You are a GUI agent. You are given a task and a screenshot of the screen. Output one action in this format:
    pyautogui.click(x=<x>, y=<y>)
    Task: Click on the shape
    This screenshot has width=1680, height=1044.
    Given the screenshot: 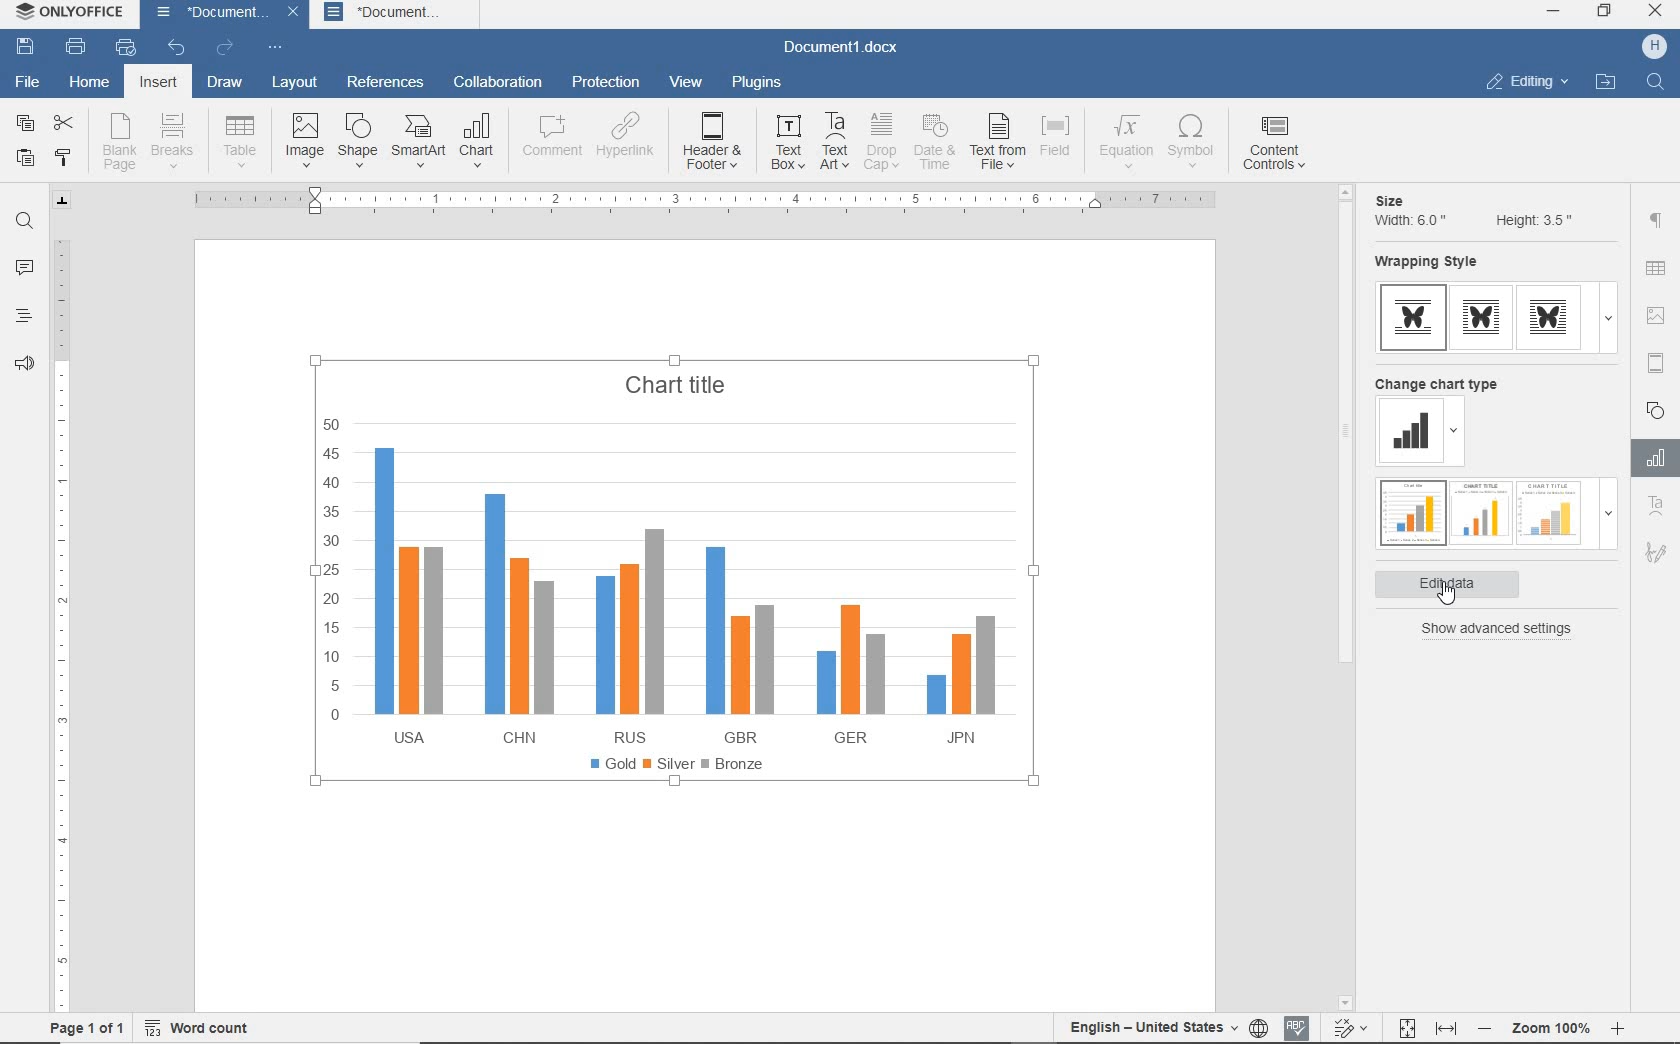 What is the action you would take?
    pyautogui.click(x=359, y=140)
    